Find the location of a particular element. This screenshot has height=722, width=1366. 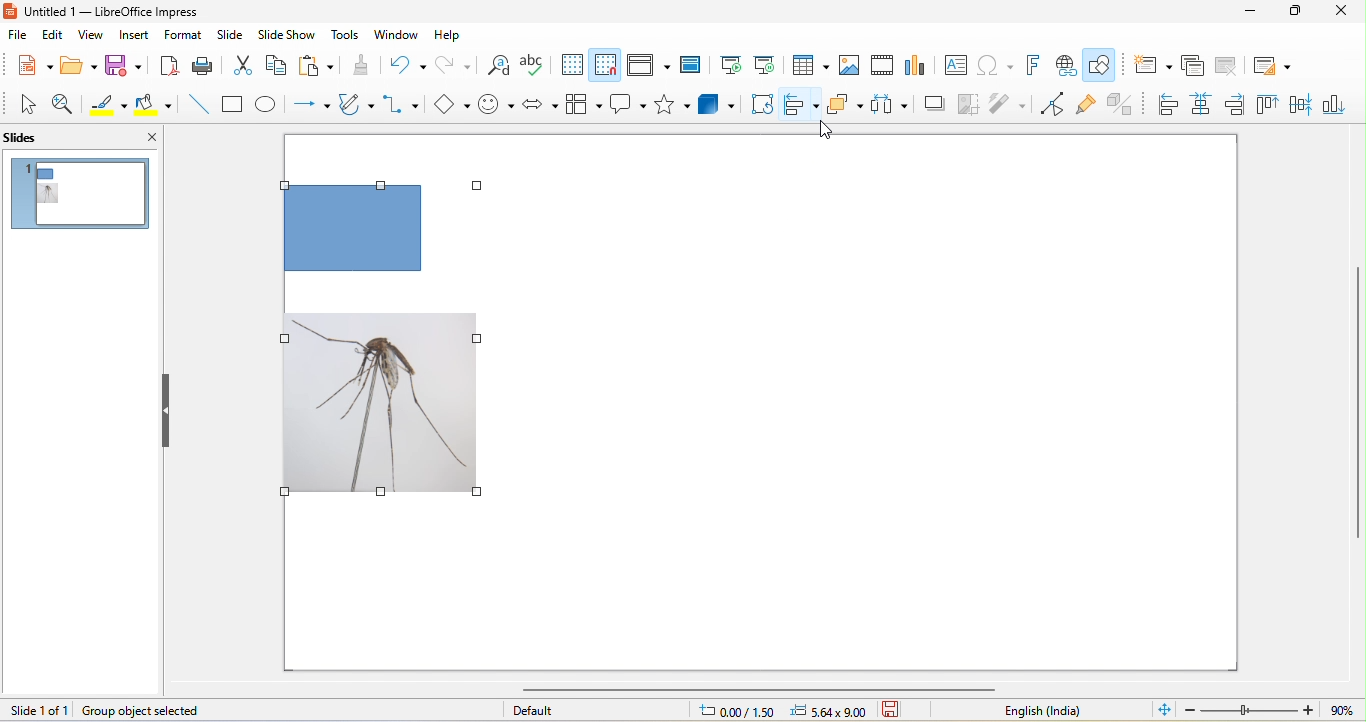

rotate is located at coordinates (764, 106).